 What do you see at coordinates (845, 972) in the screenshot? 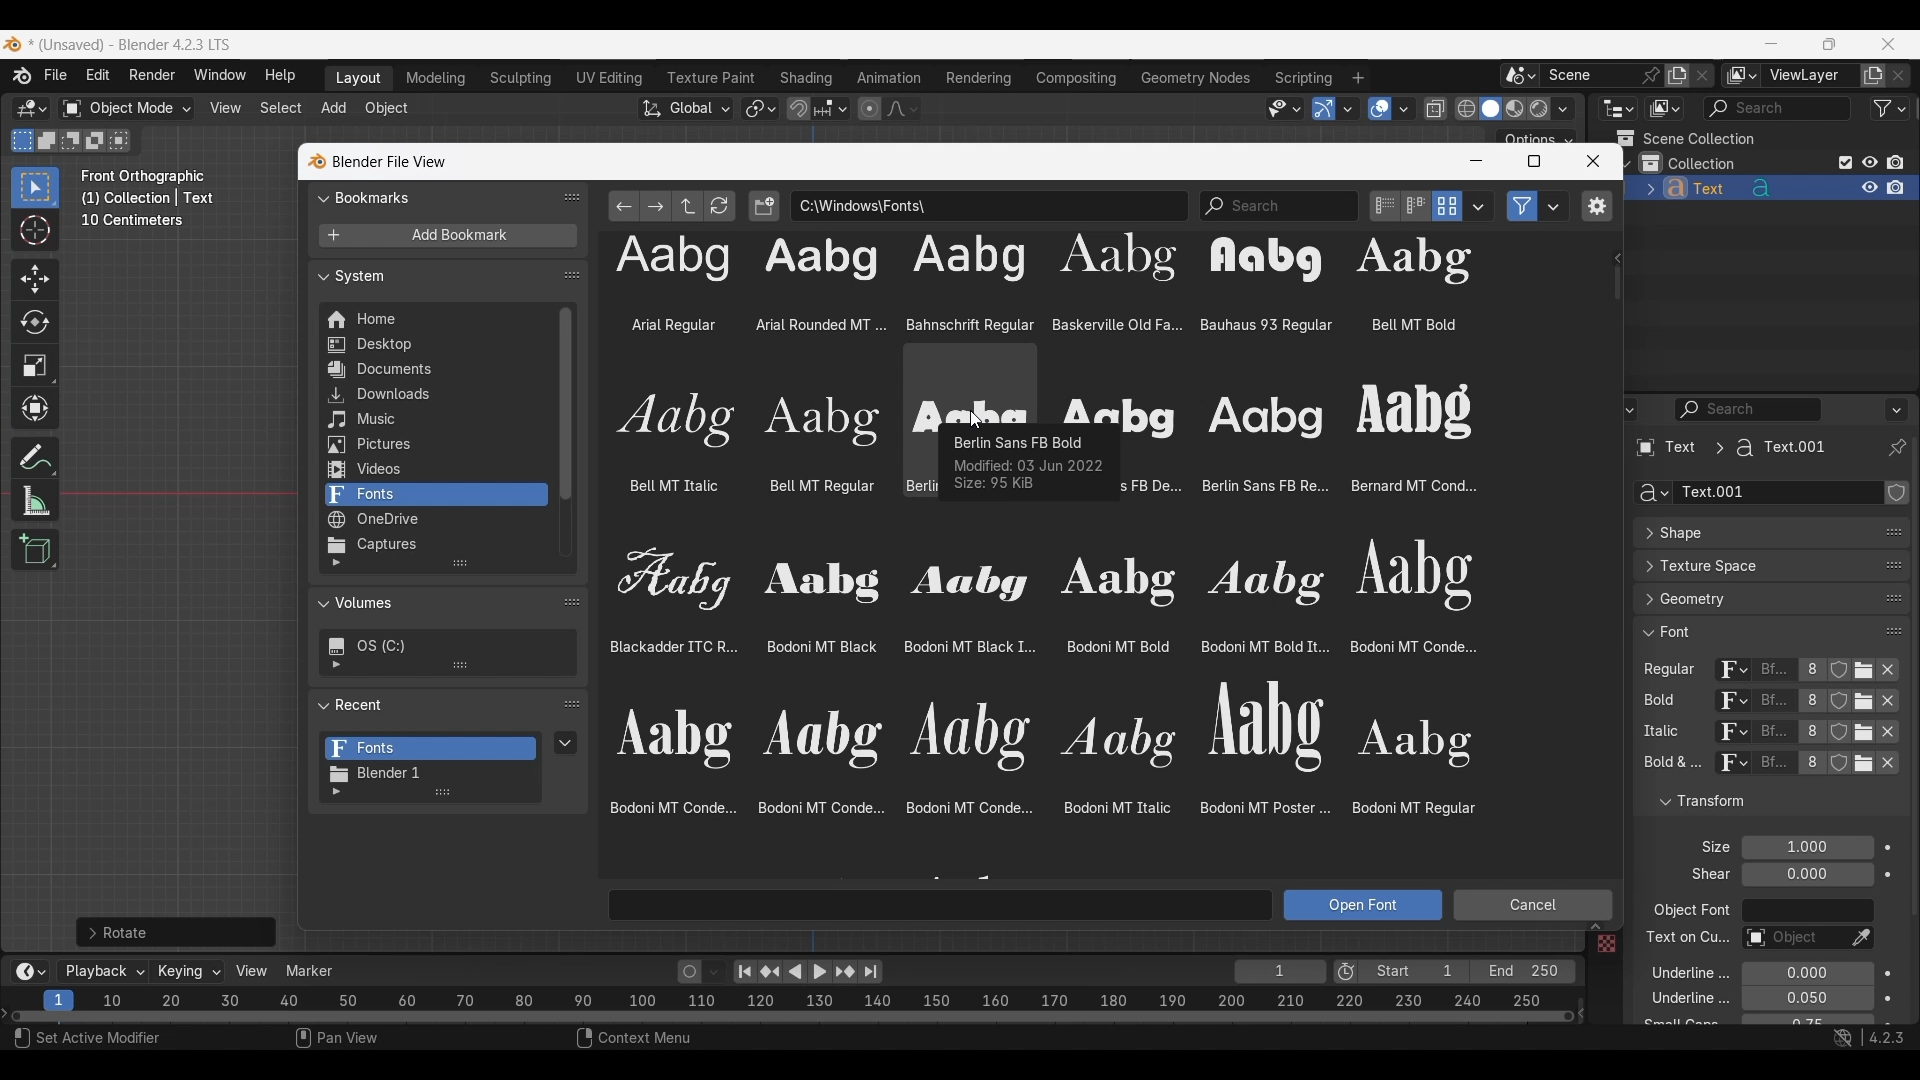
I see `Jump to key frame` at bounding box center [845, 972].